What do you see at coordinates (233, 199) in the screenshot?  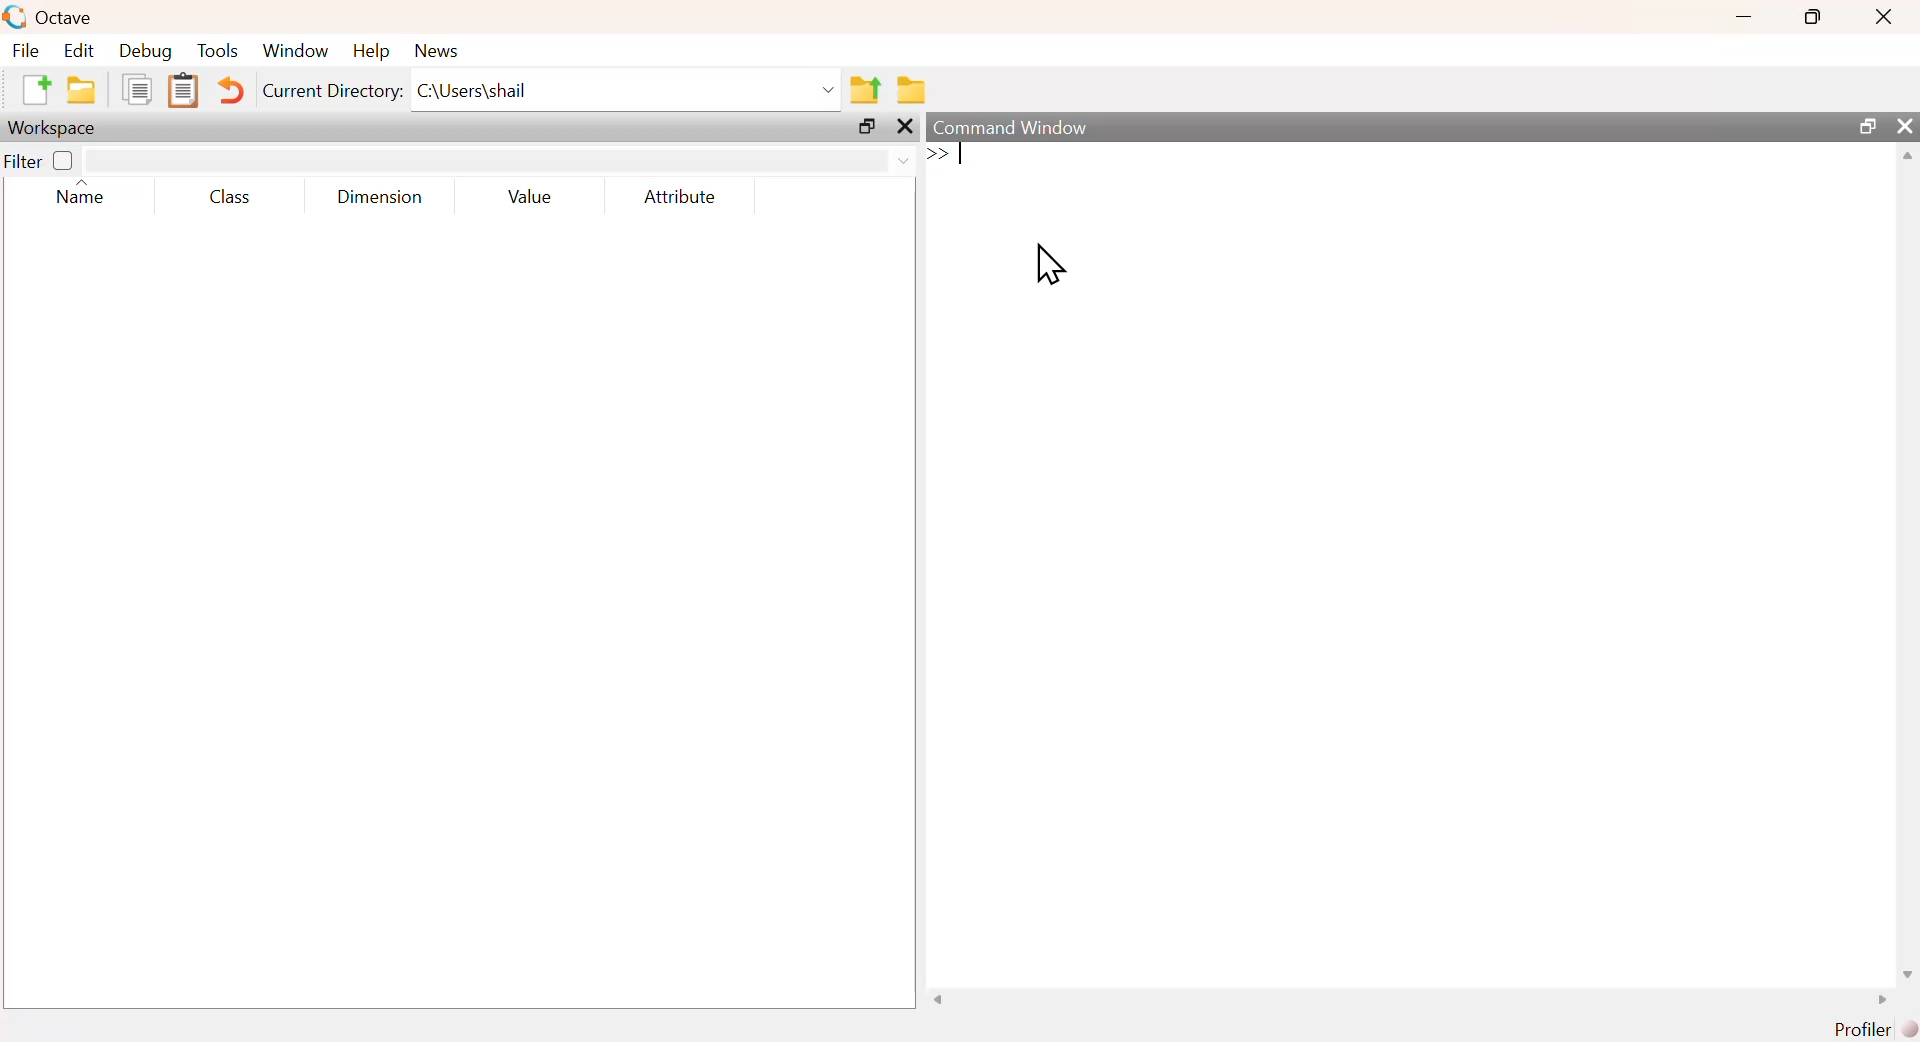 I see `Class` at bounding box center [233, 199].